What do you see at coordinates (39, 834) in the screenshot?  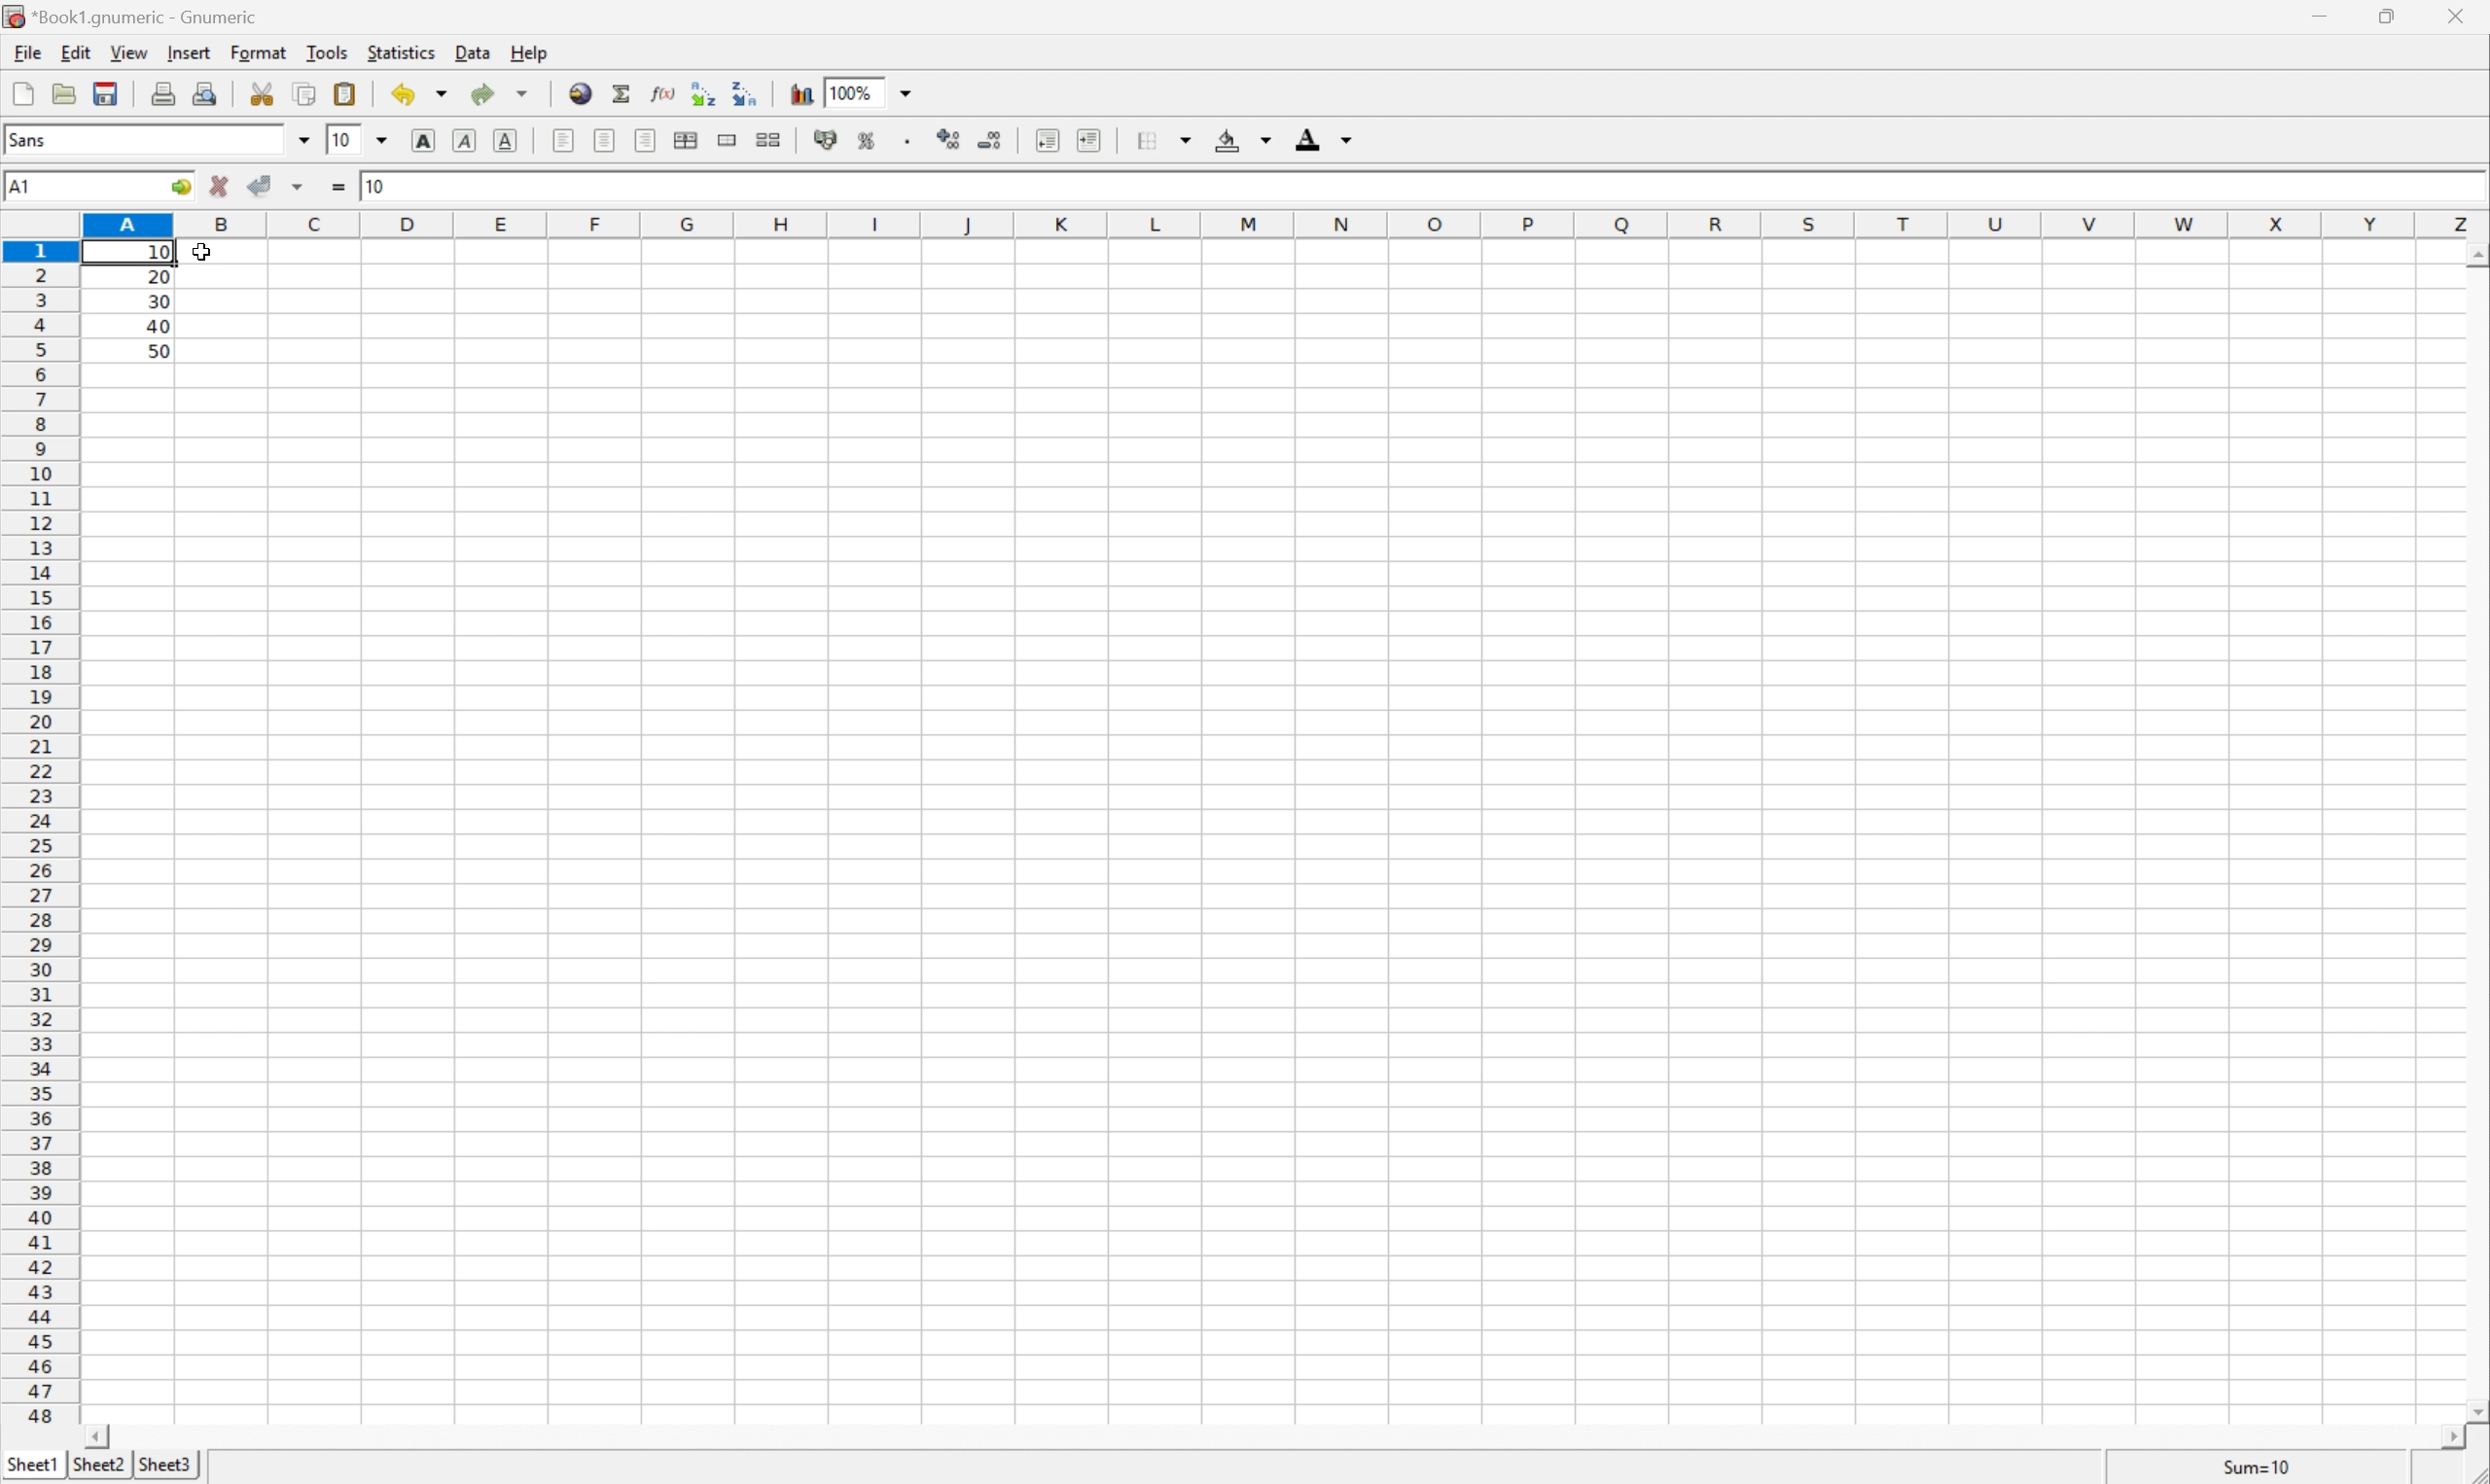 I see `Row Number` at bounding box center [39, 834].